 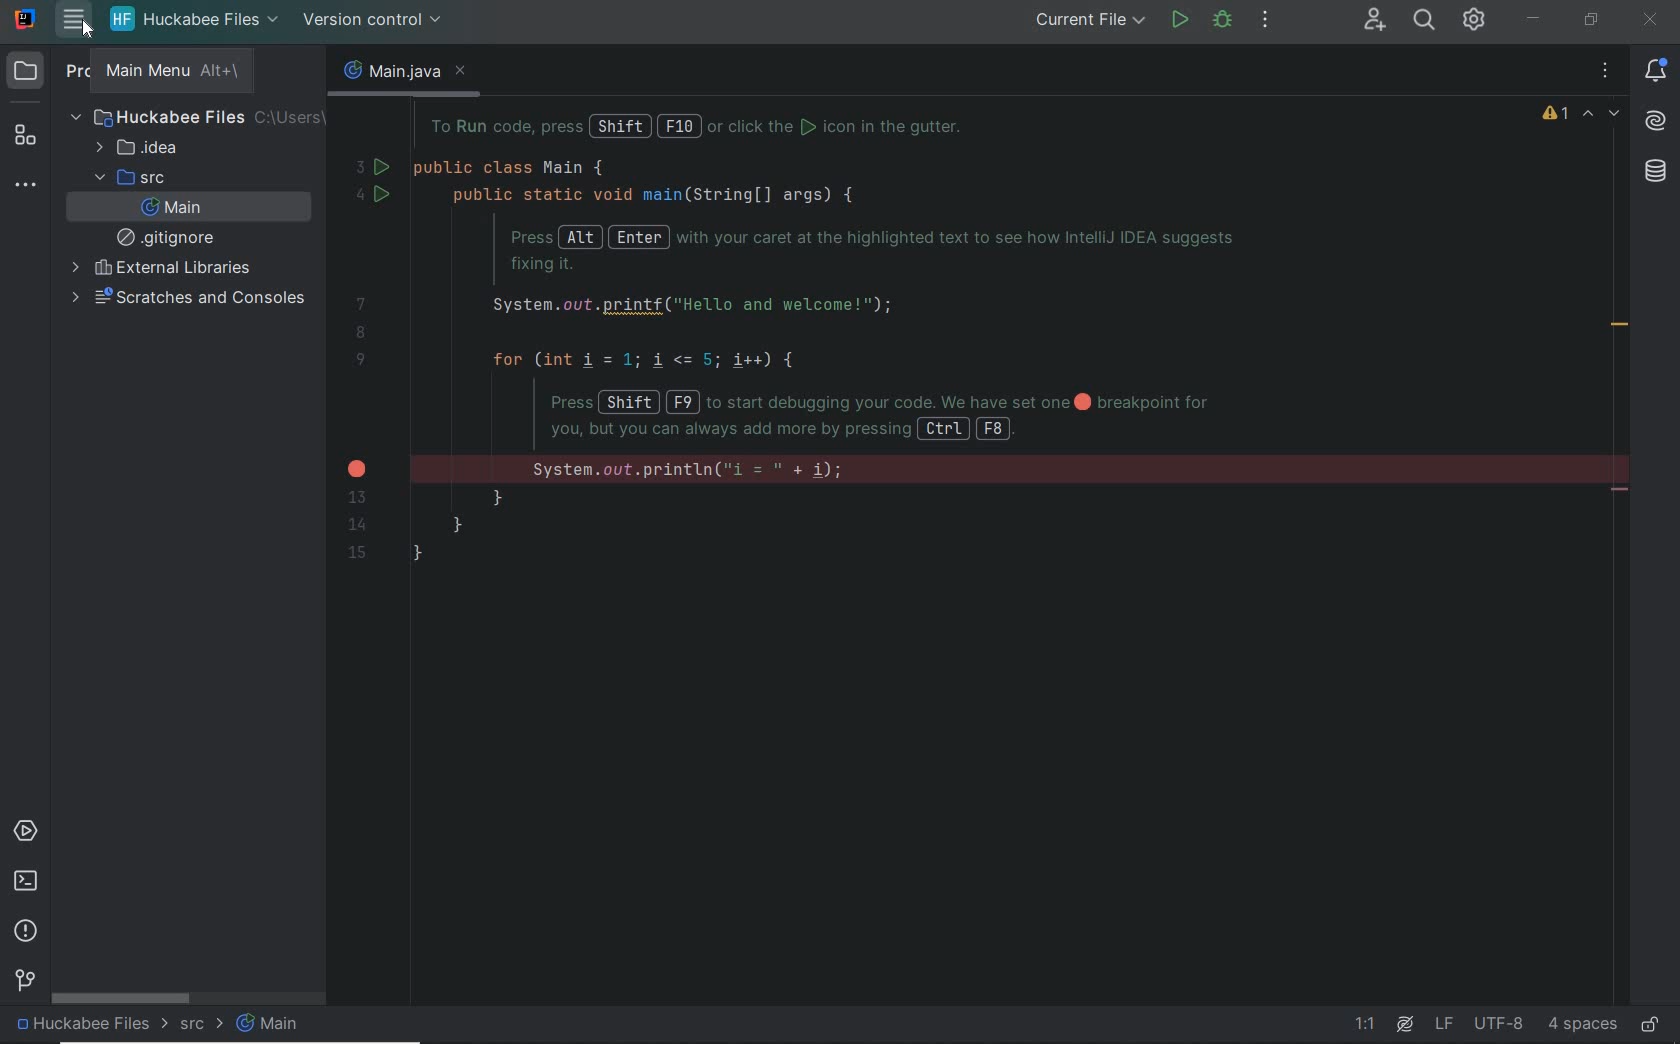 I want to click on version control, so click(x=374, y=21).